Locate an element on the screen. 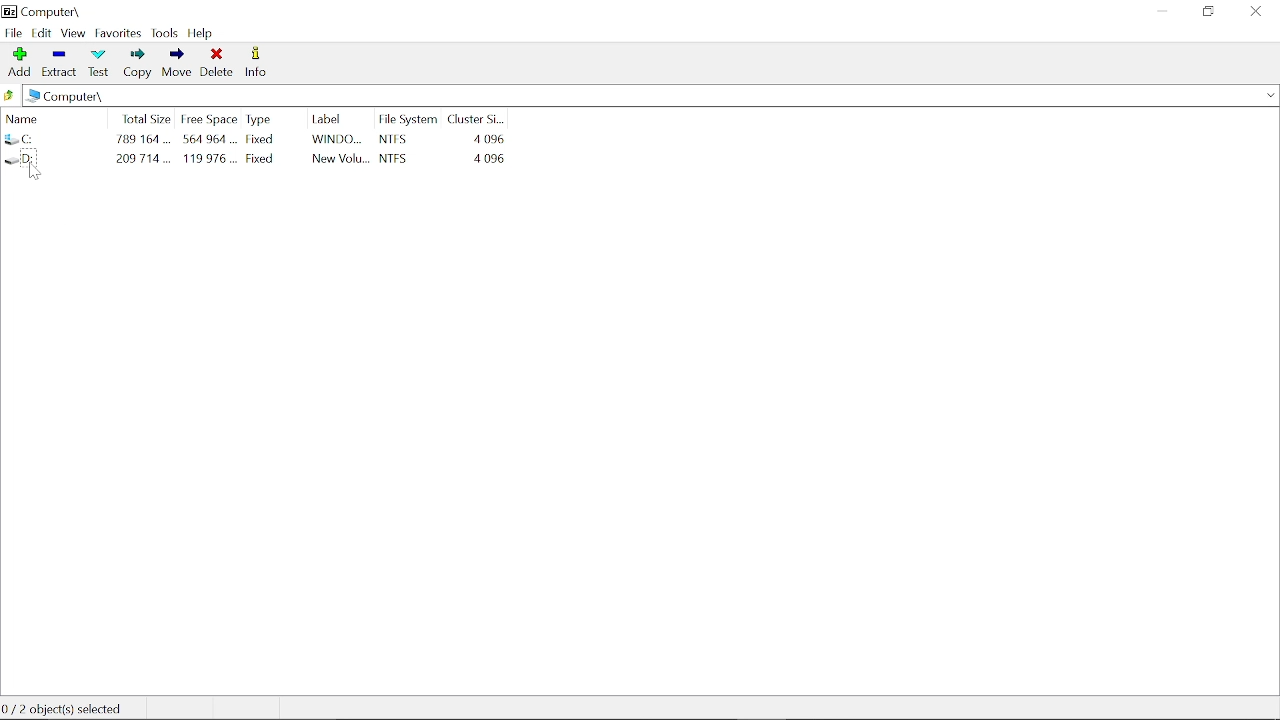 This screenshot has width=1280, height=720. 0/2 objectis) selected is located at coordinates (69, 709).